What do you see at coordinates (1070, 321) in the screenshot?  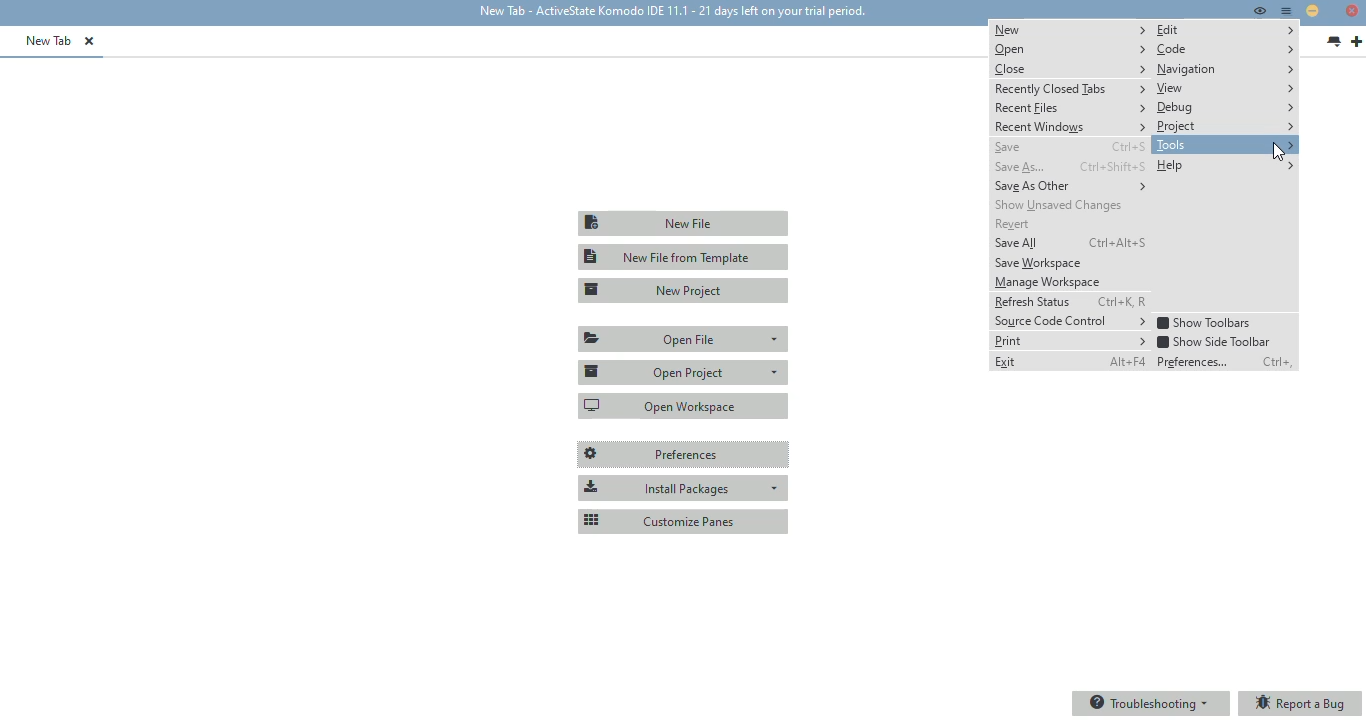 I see `source code control` at bounding box center [1070, 321].